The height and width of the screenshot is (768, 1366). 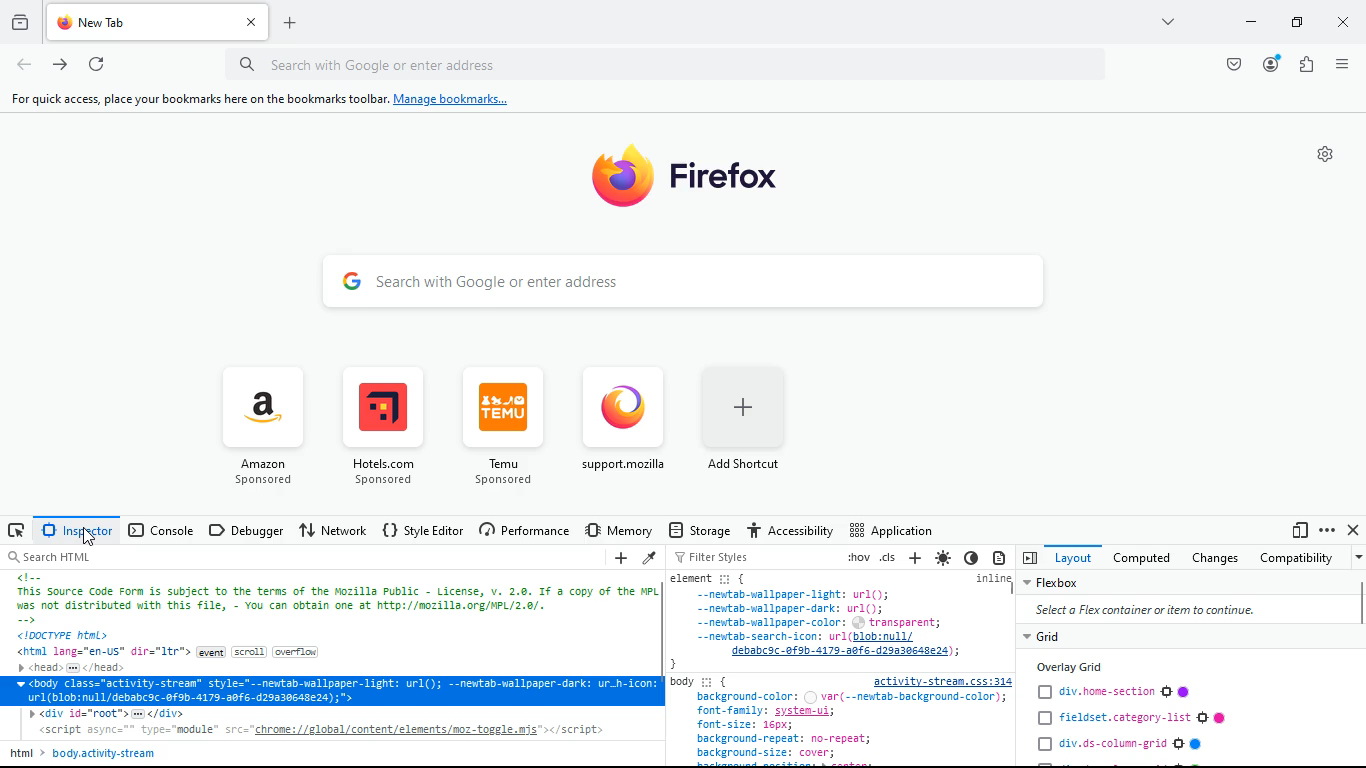 What do you see at coordinates (1326, 154) in the screenshot?
I see `settings` at bounding box center [1326, 154].